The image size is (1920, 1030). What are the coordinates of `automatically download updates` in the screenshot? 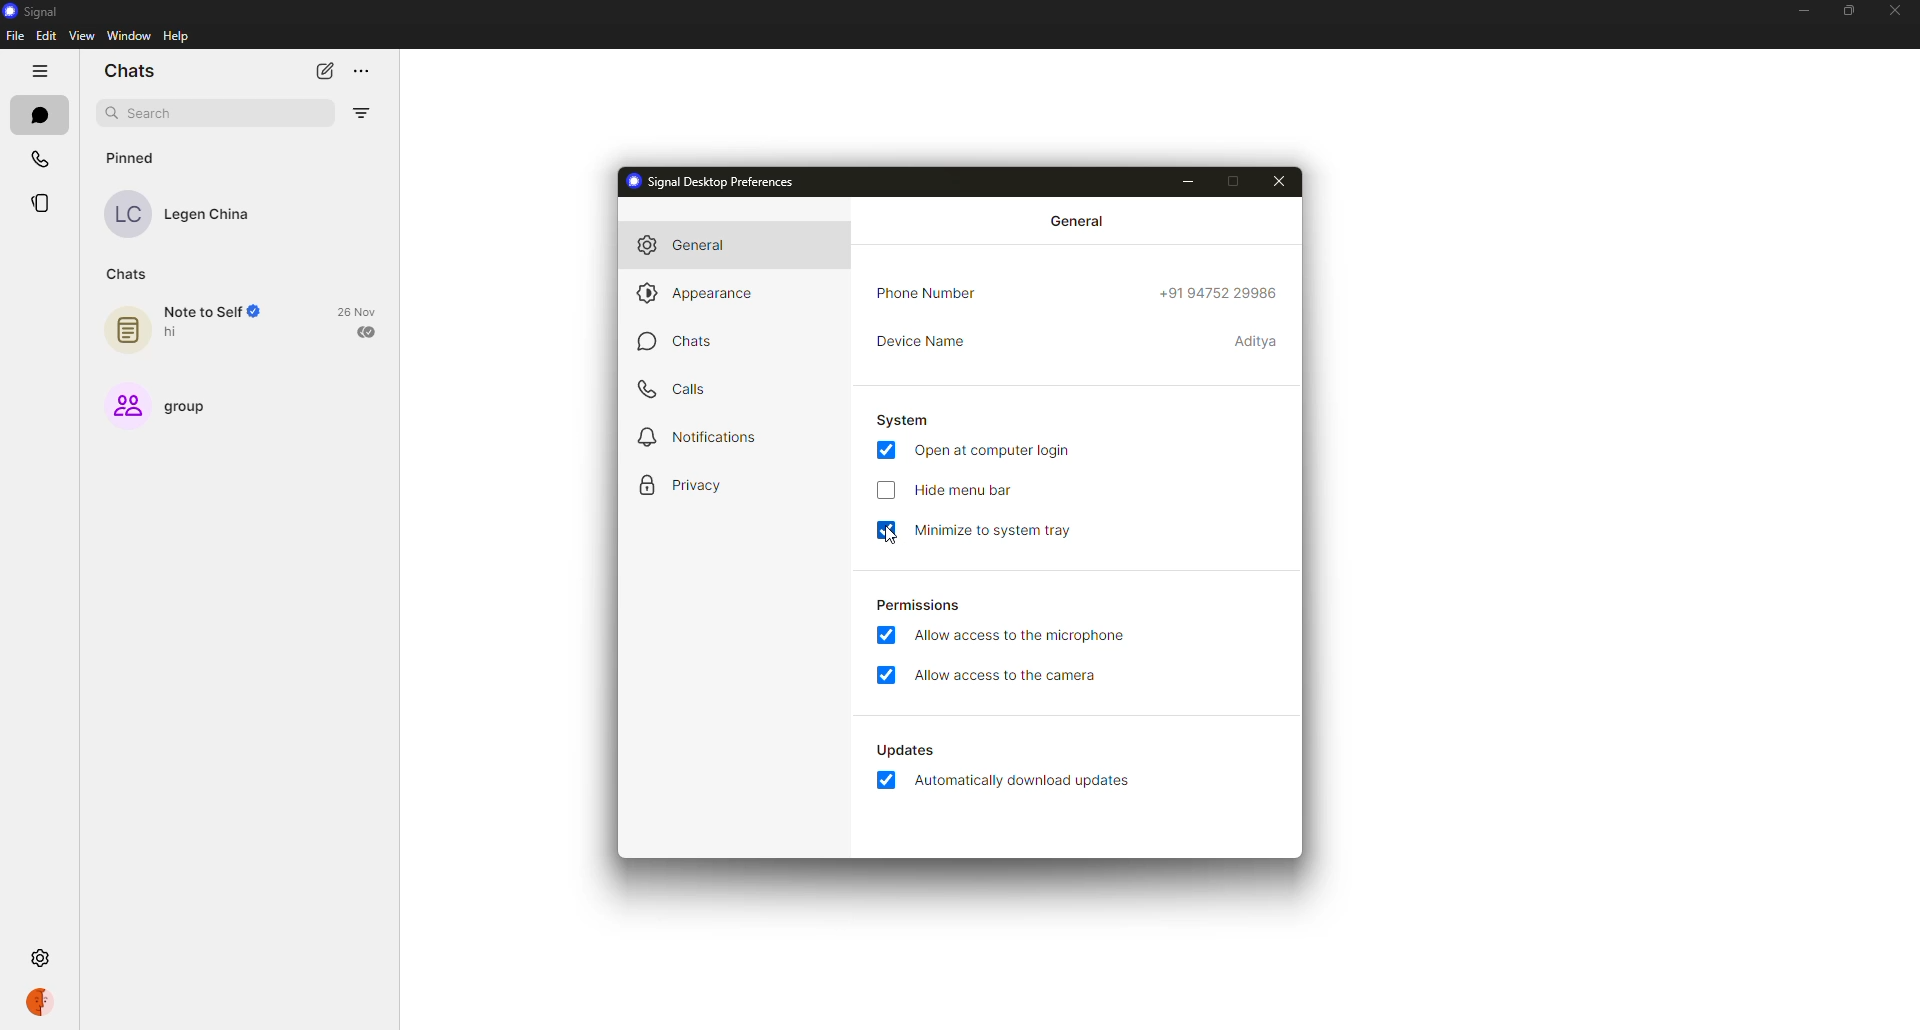 It's located at (1028, 783).